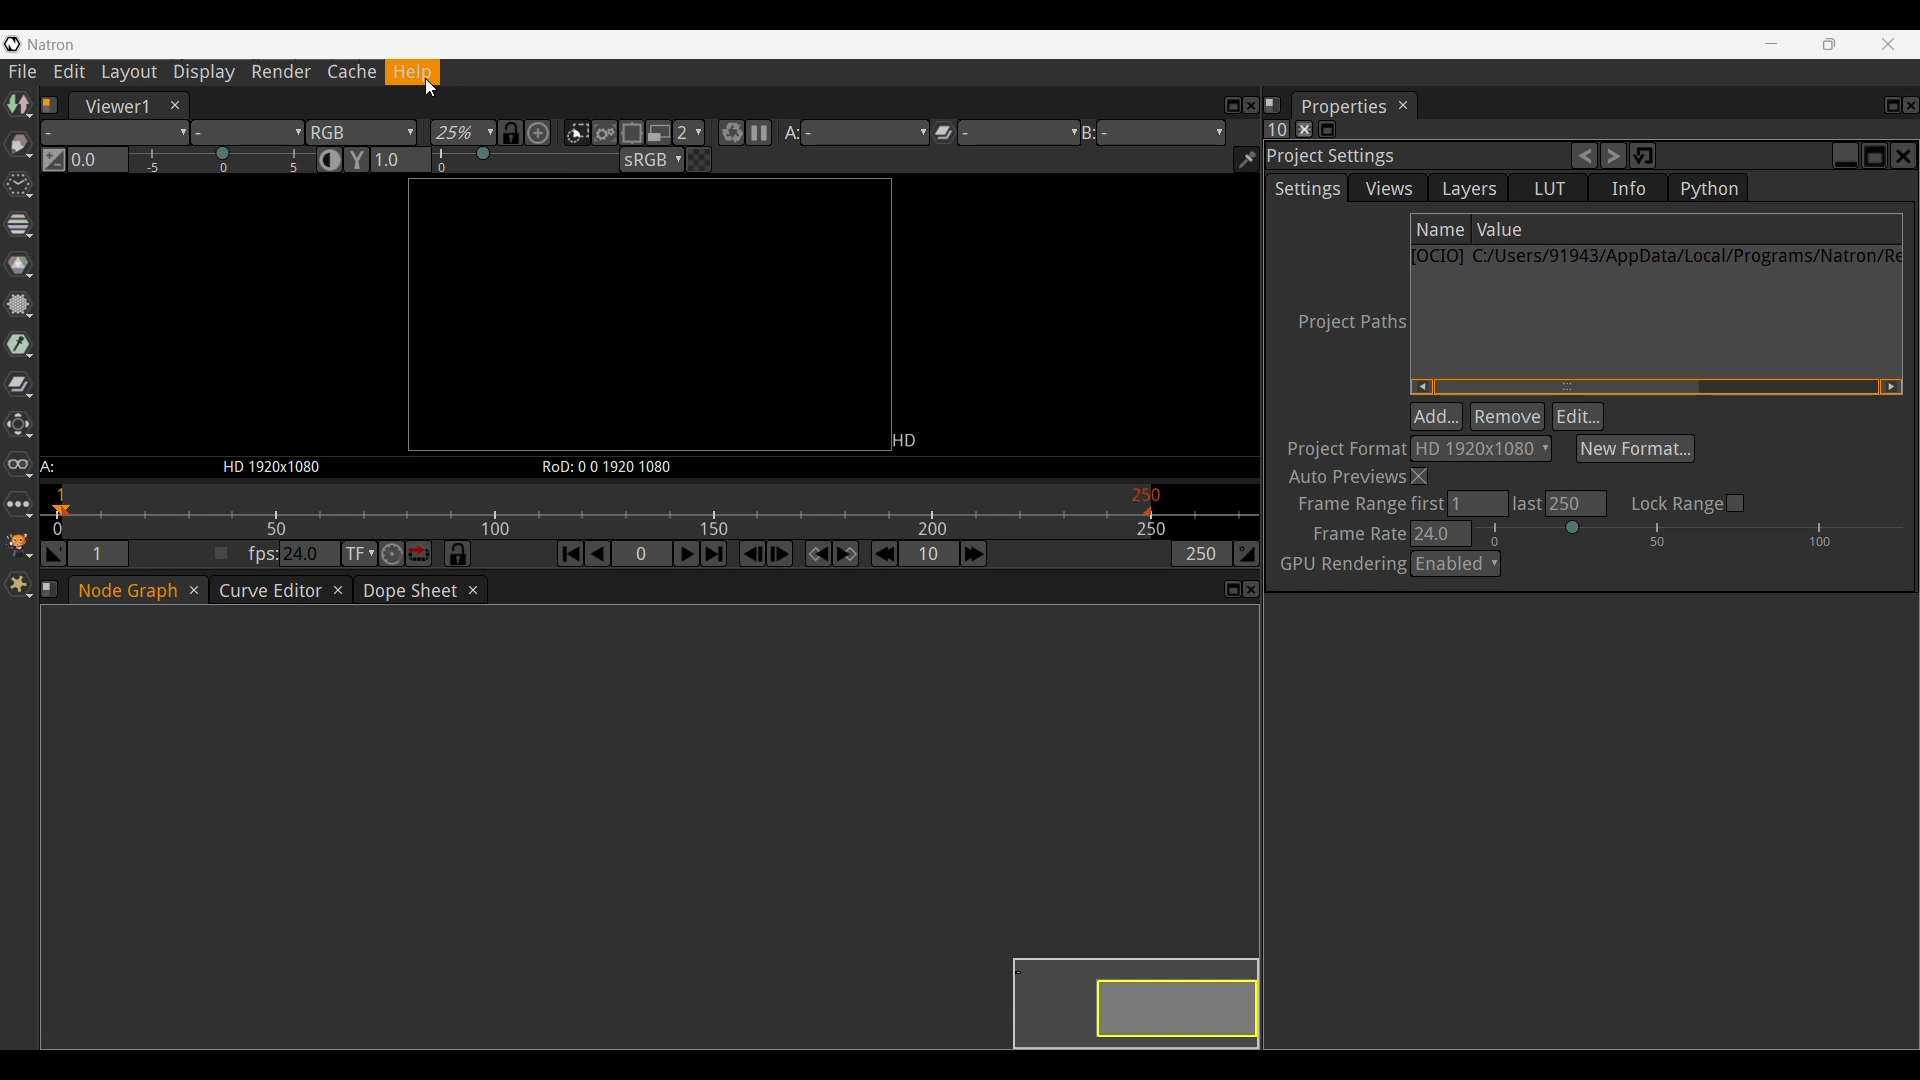  I want to click on Close projects settings, so click(1904, 155).